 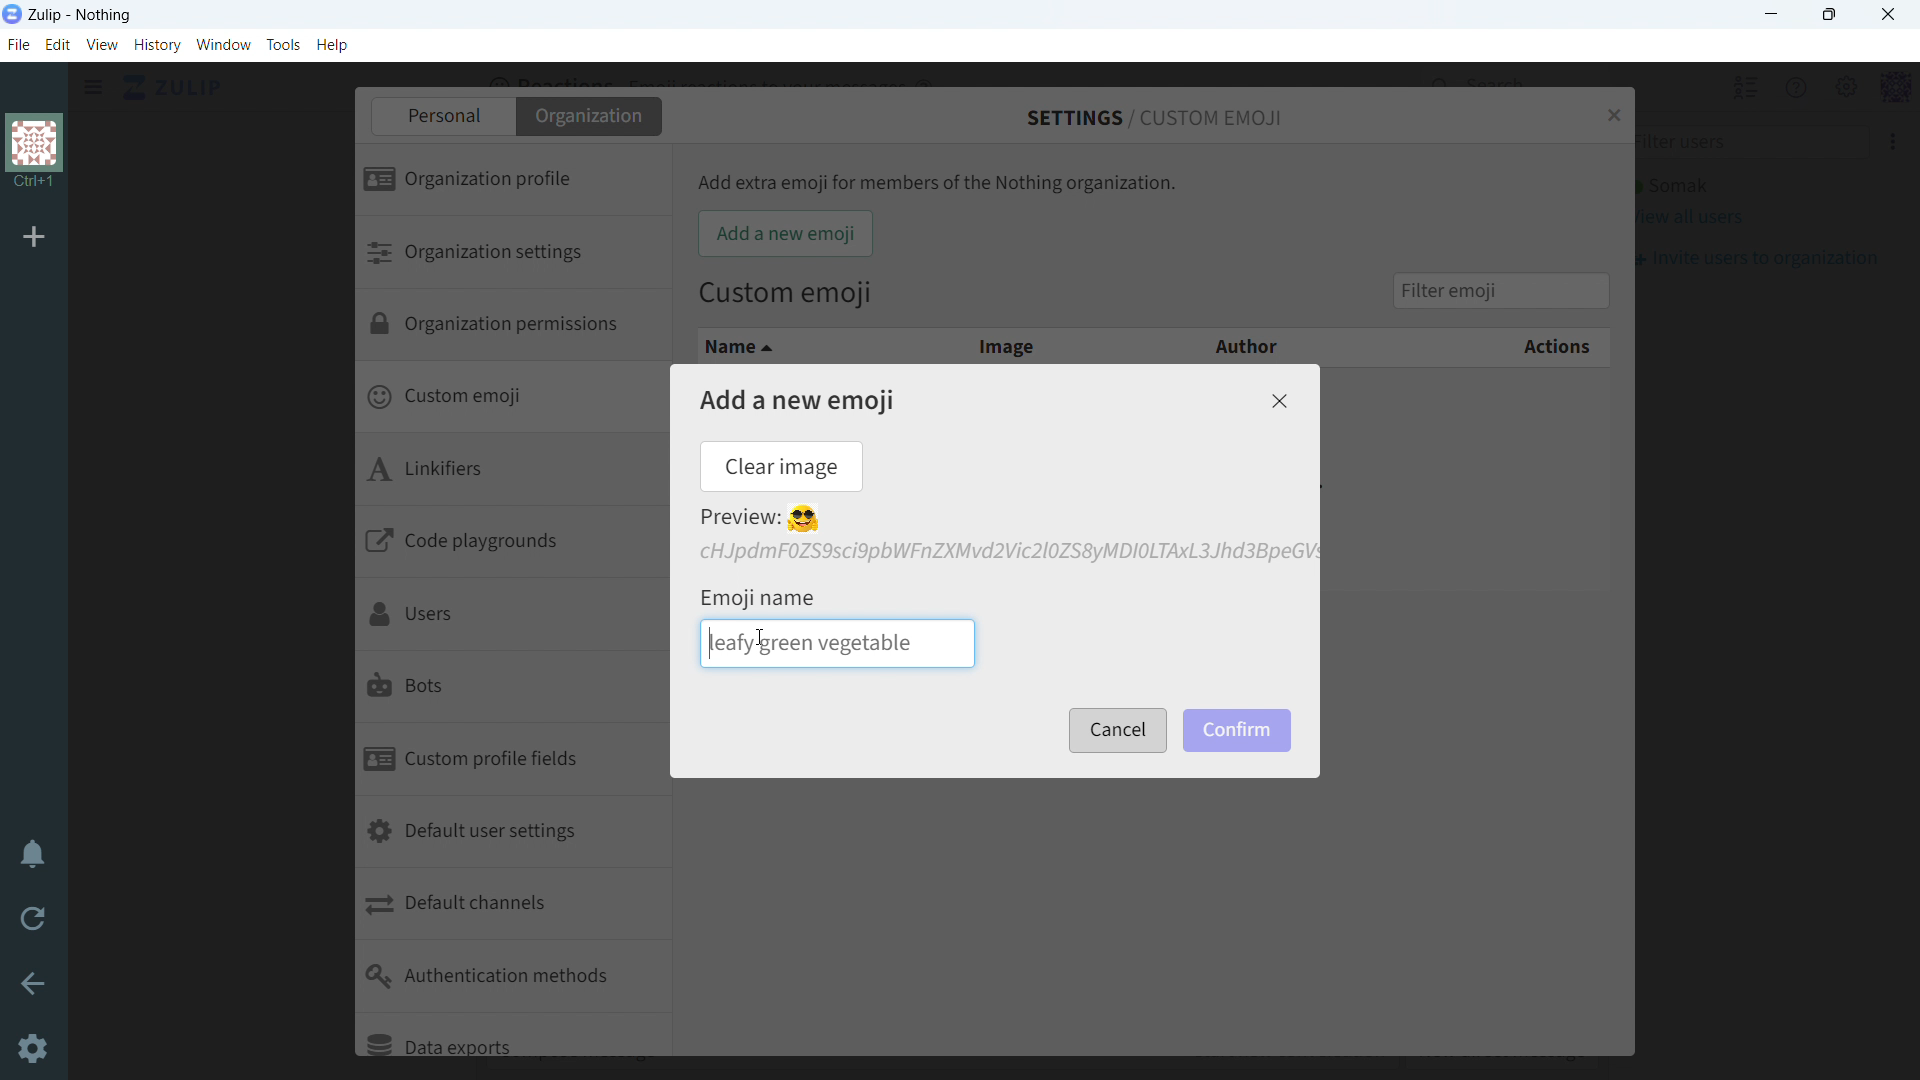 What do you see at coordinates (283, 44) in the screenshot?
I see `tools` at bounding box center [283, 44].